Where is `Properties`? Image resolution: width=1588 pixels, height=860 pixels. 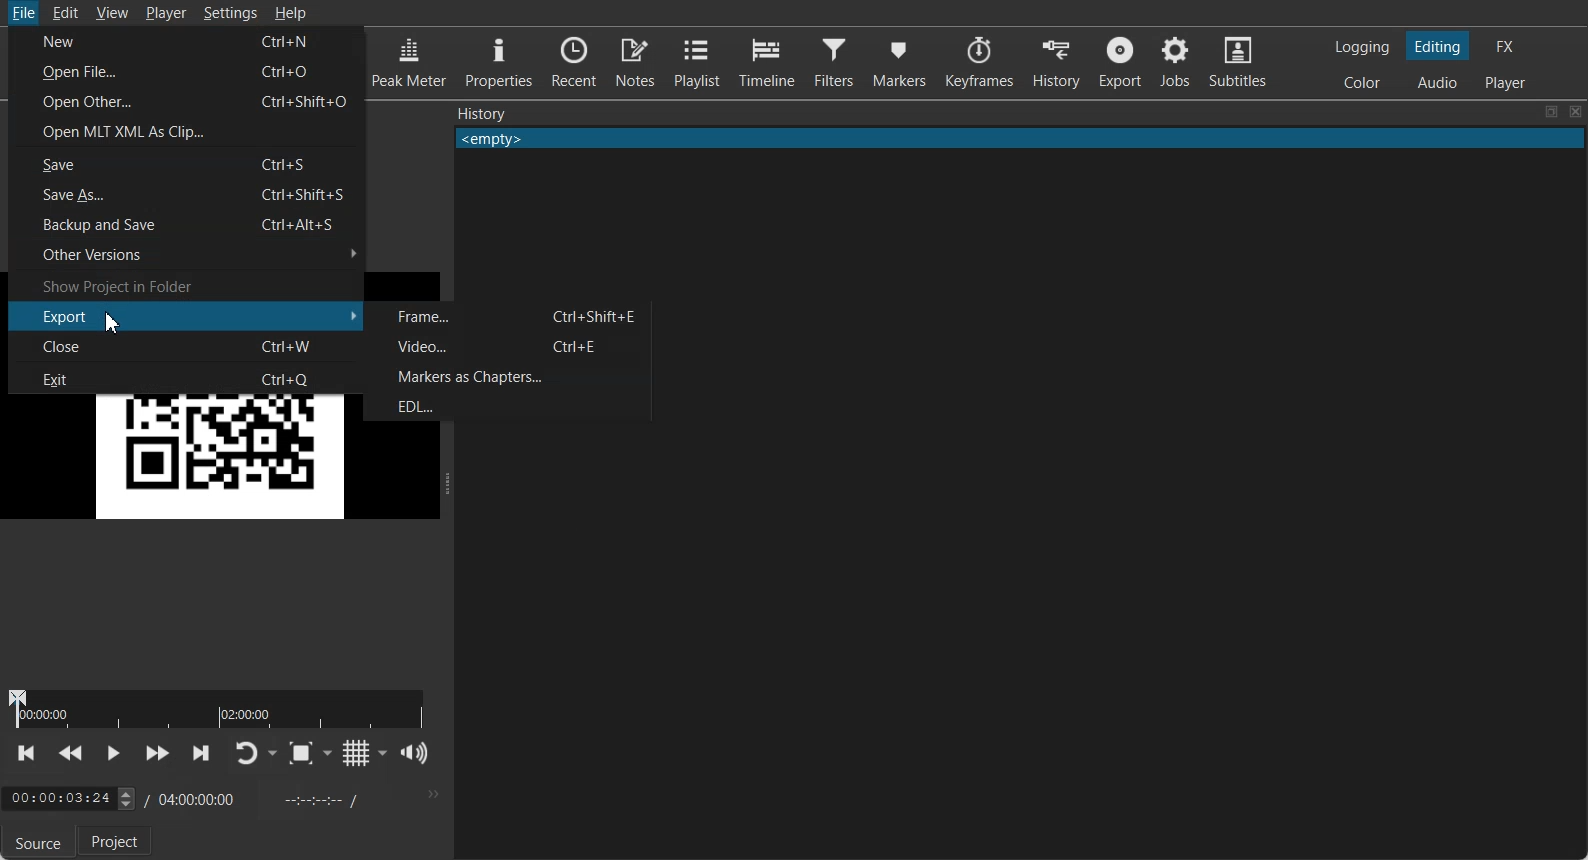 Properties is located at coordinates (496, 59).